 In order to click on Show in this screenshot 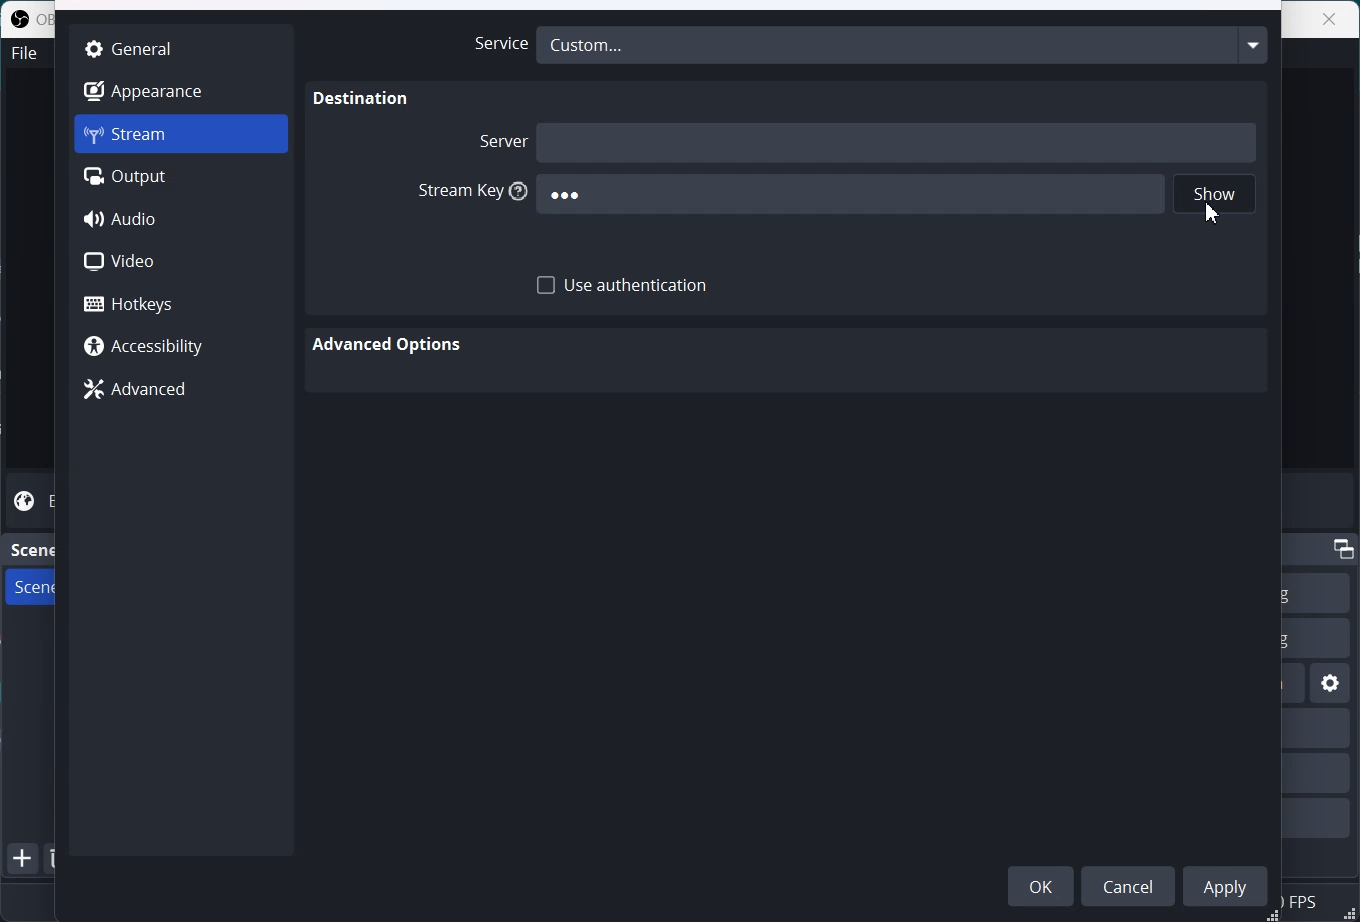, I will do `click(1215, 196)`.